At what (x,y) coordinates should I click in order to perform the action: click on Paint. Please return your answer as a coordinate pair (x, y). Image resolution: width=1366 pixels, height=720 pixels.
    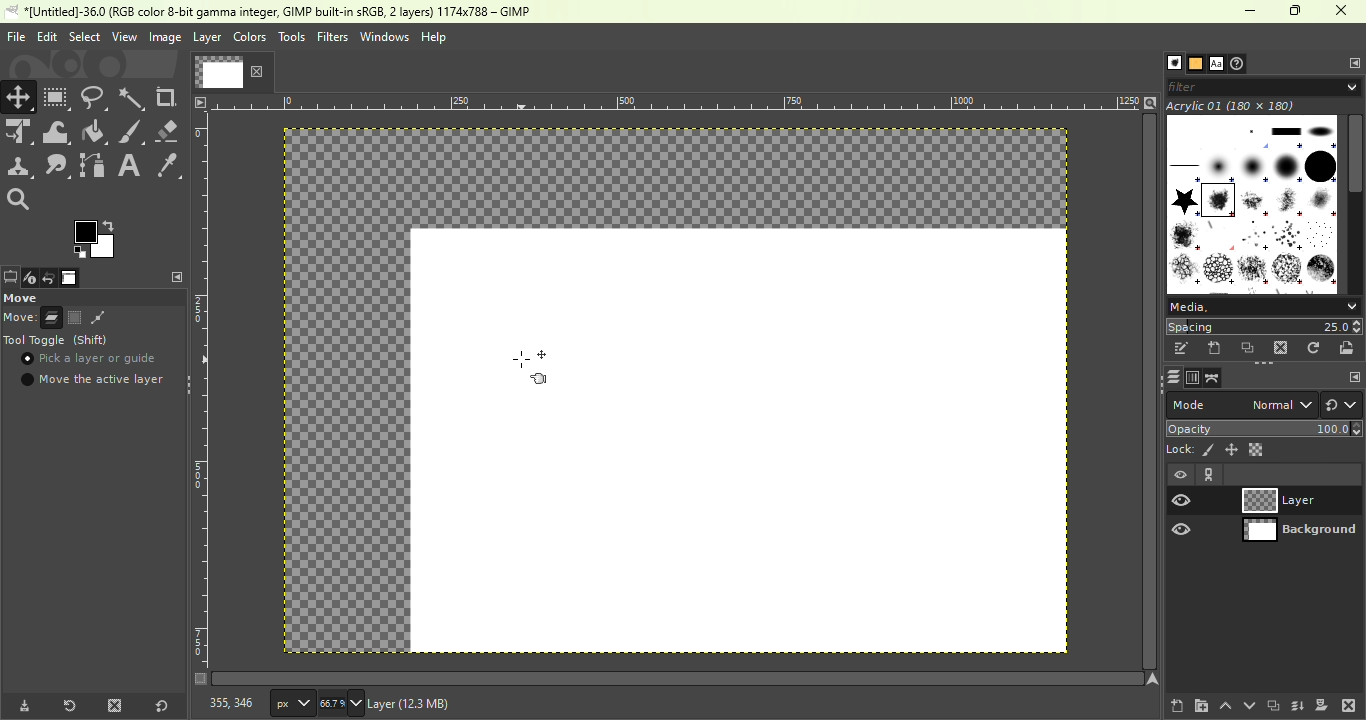
    Looking at the image, I should click on (95, 133).